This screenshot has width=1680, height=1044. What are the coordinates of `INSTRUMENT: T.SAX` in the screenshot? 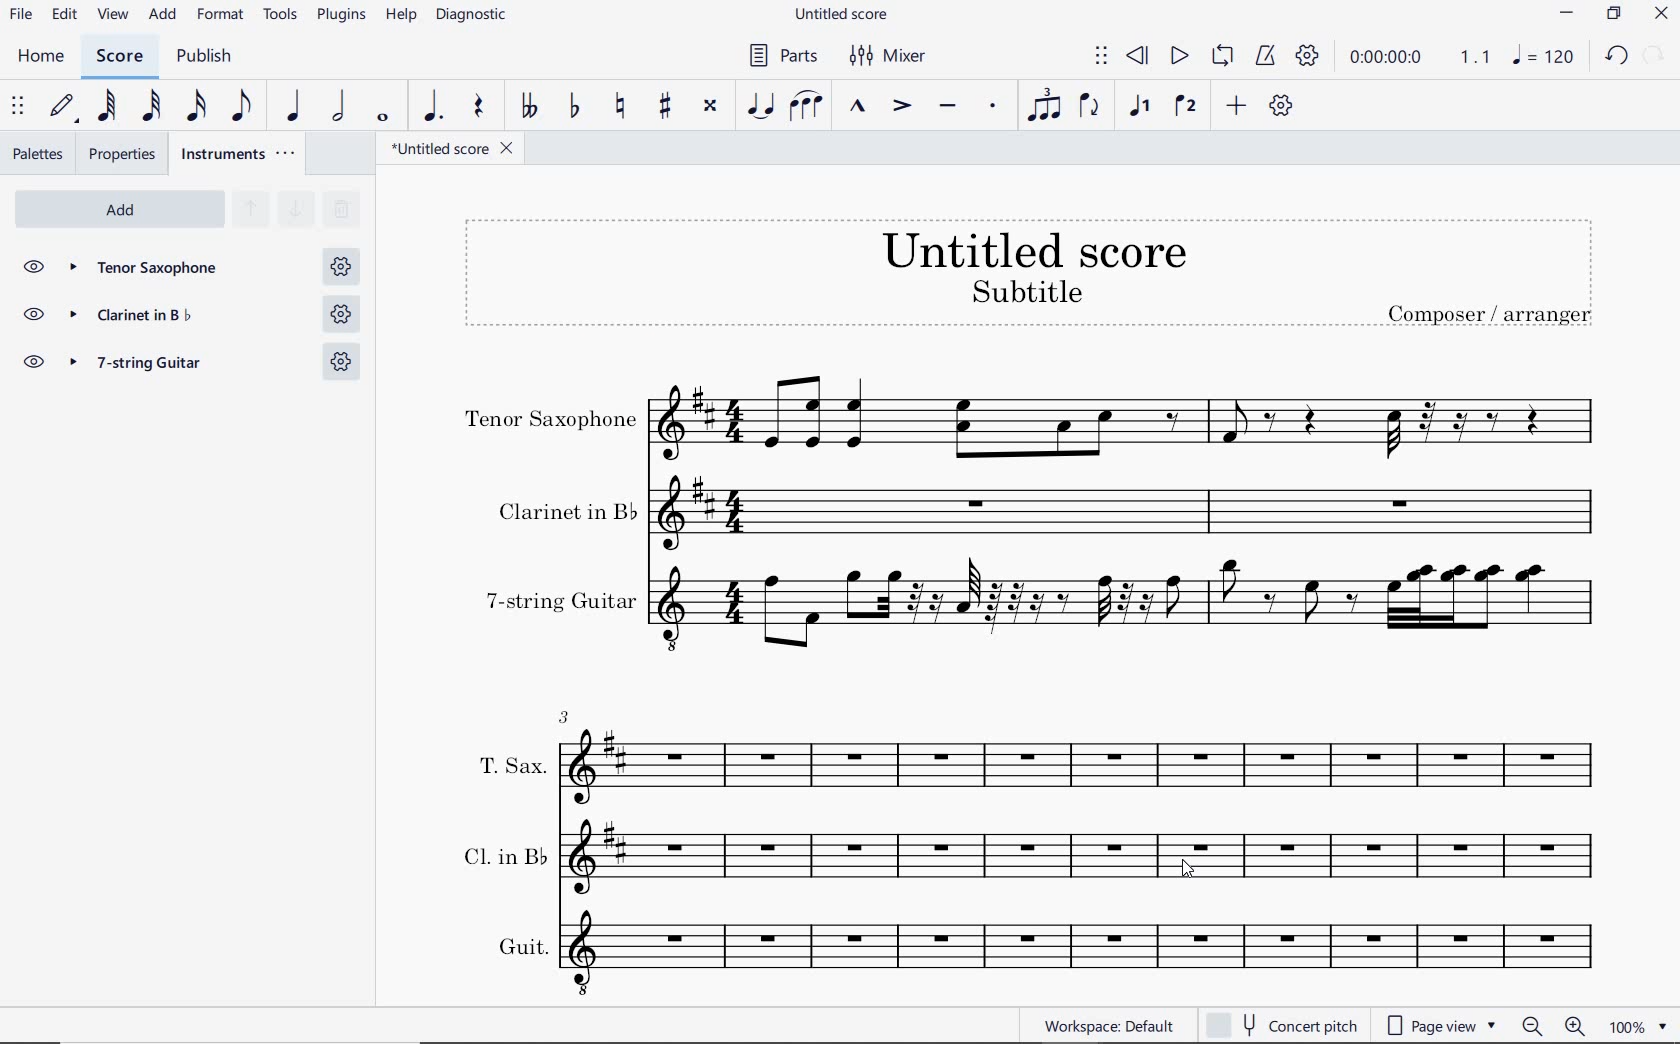 It's located at (1032, 758).